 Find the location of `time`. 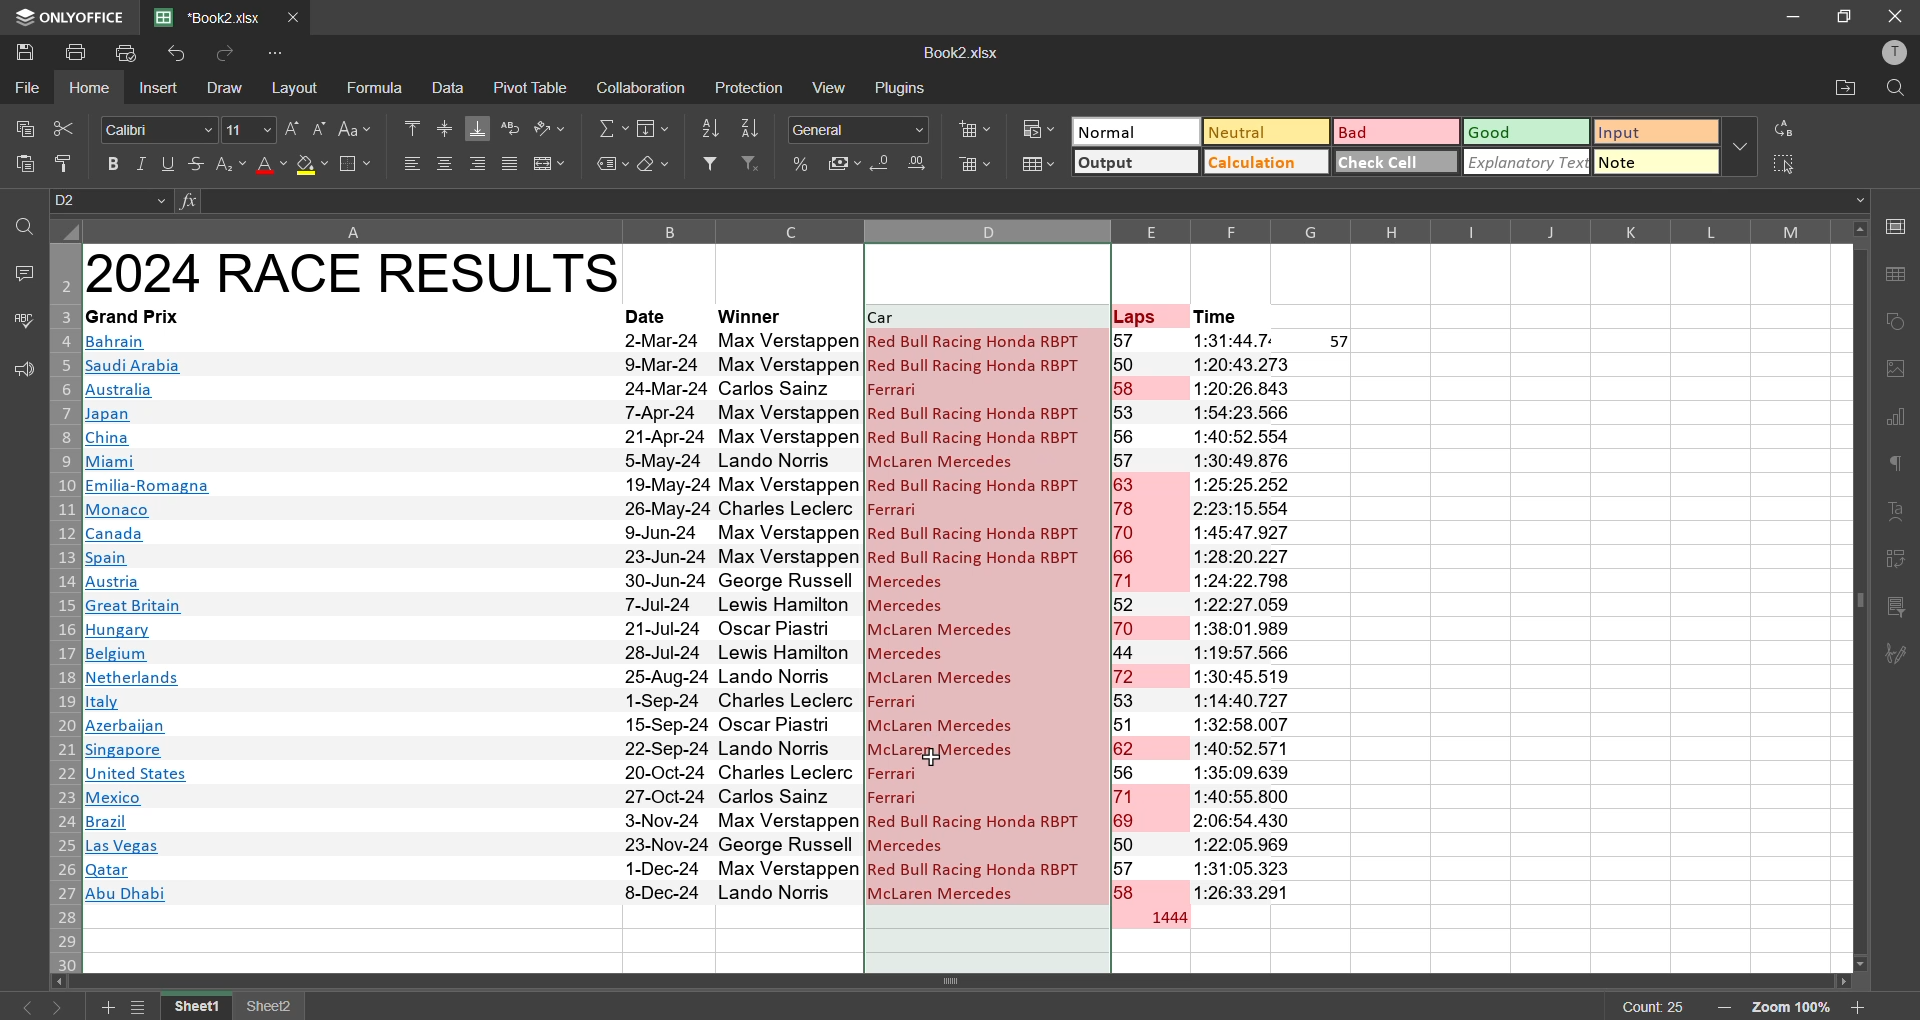

time is located at coordinates (1218, 318).